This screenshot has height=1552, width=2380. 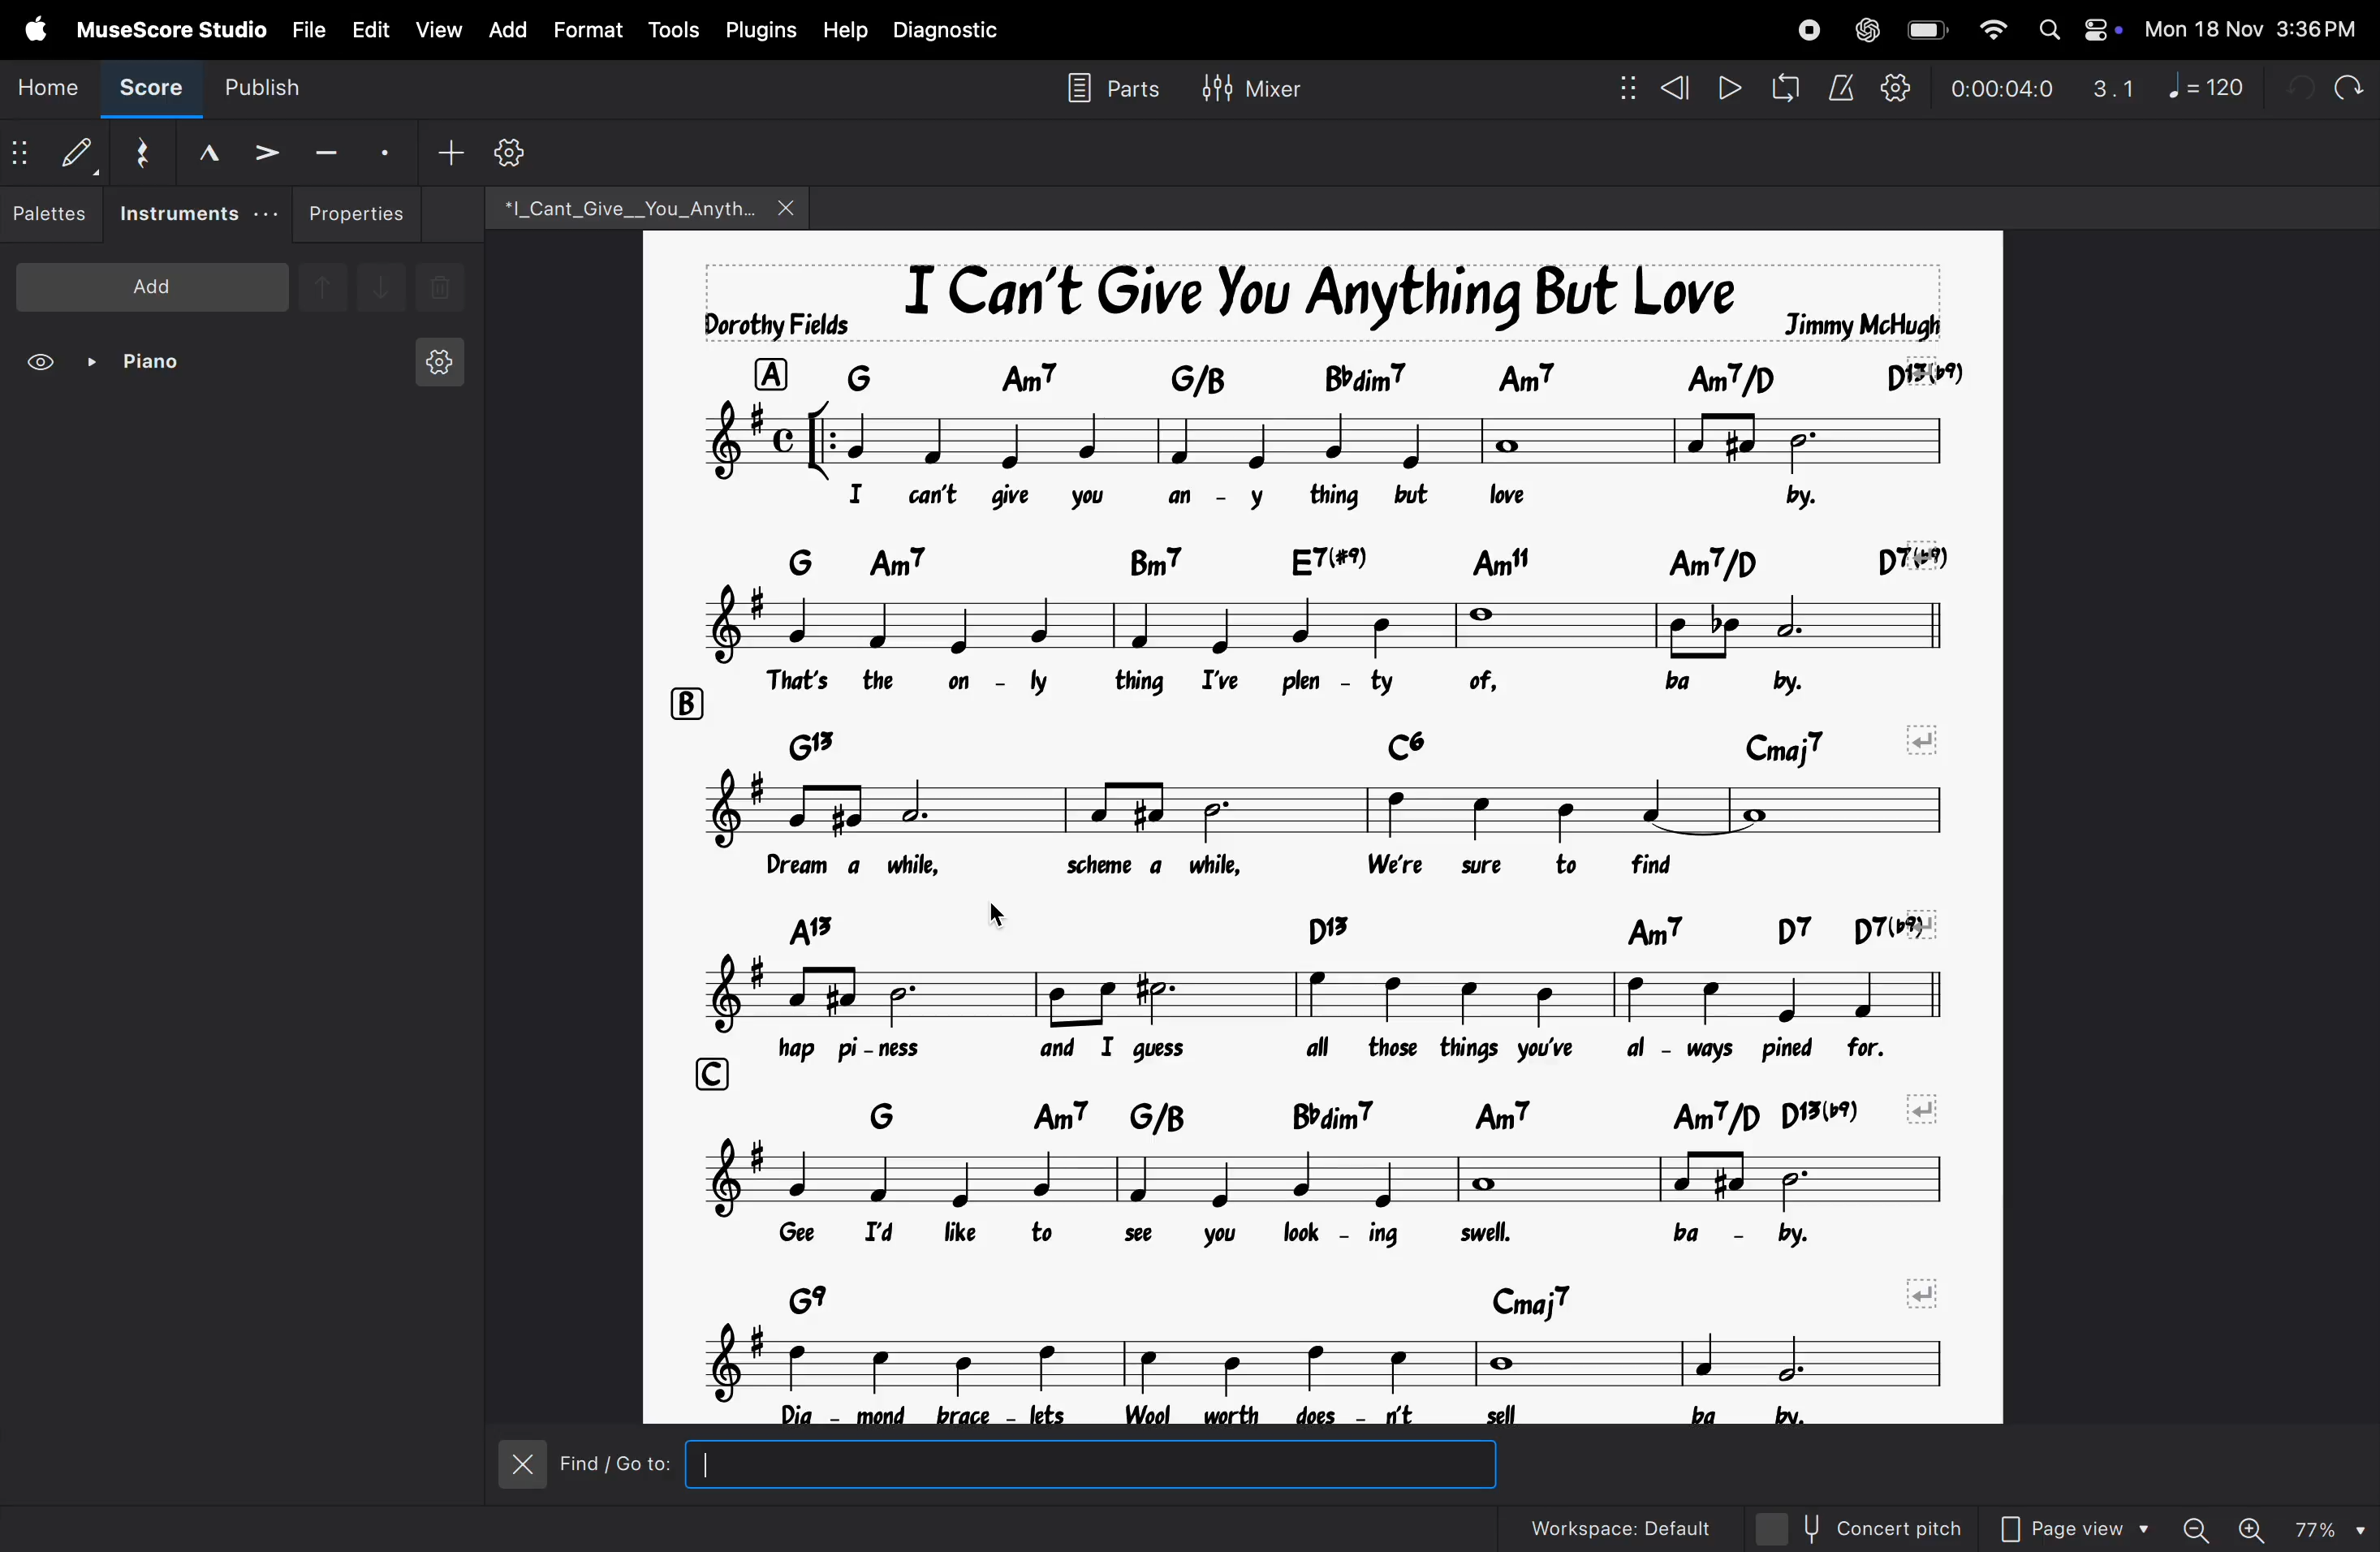 I want to click on palettes, so click(x=54, y=213).